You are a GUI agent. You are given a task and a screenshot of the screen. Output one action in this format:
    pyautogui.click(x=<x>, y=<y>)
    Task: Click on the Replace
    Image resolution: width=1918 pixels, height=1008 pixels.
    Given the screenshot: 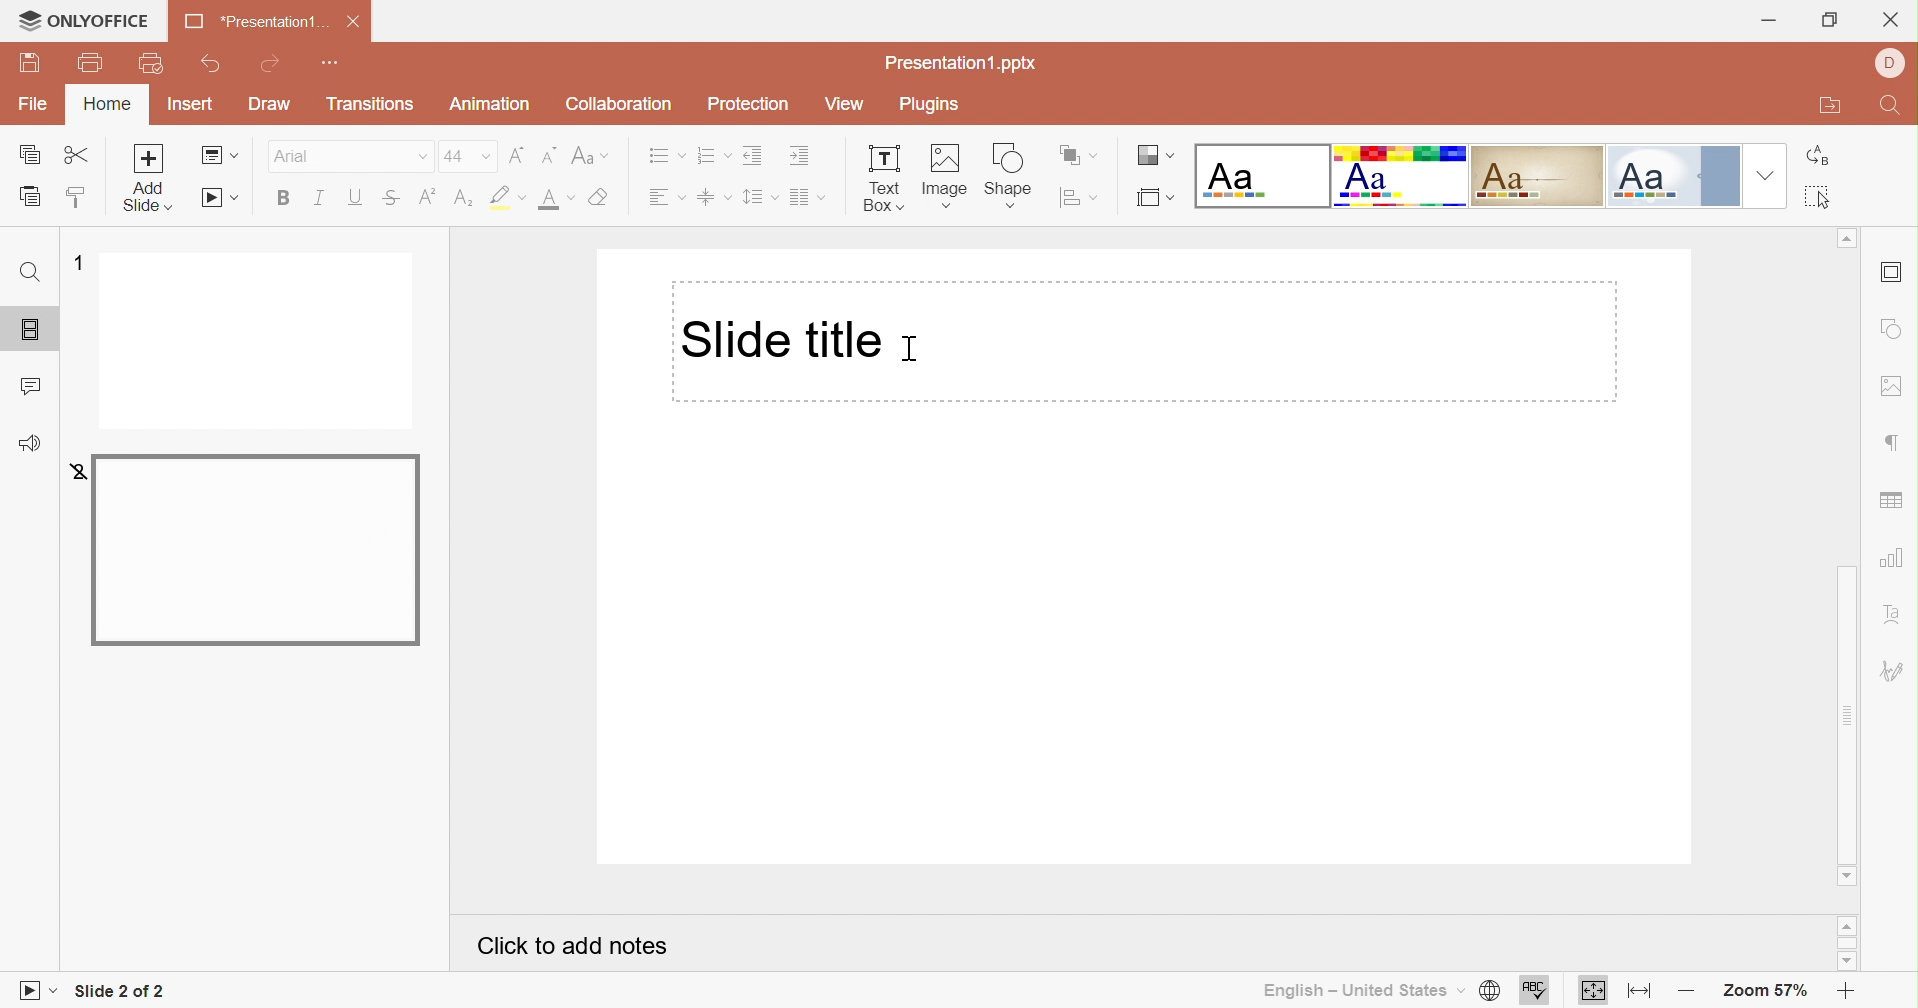 What is the action you would take?
    pyautogui.click(x=1815, y=156)
    